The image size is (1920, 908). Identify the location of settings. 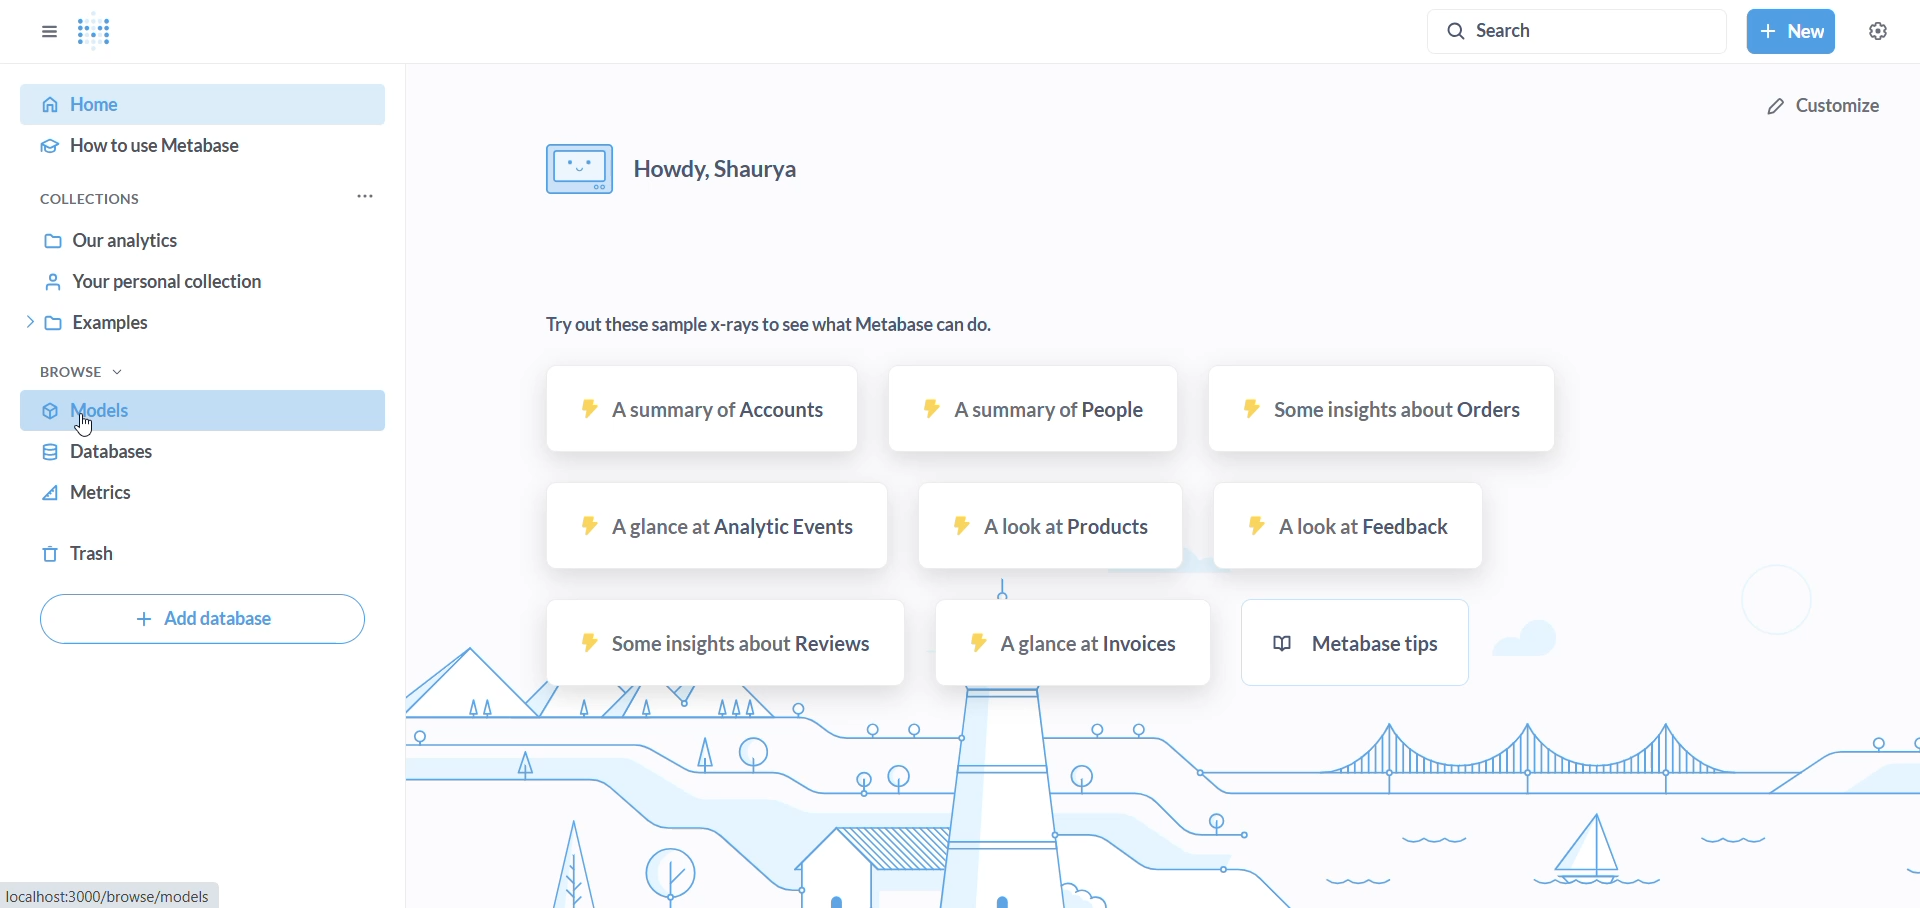
(1883, 27).